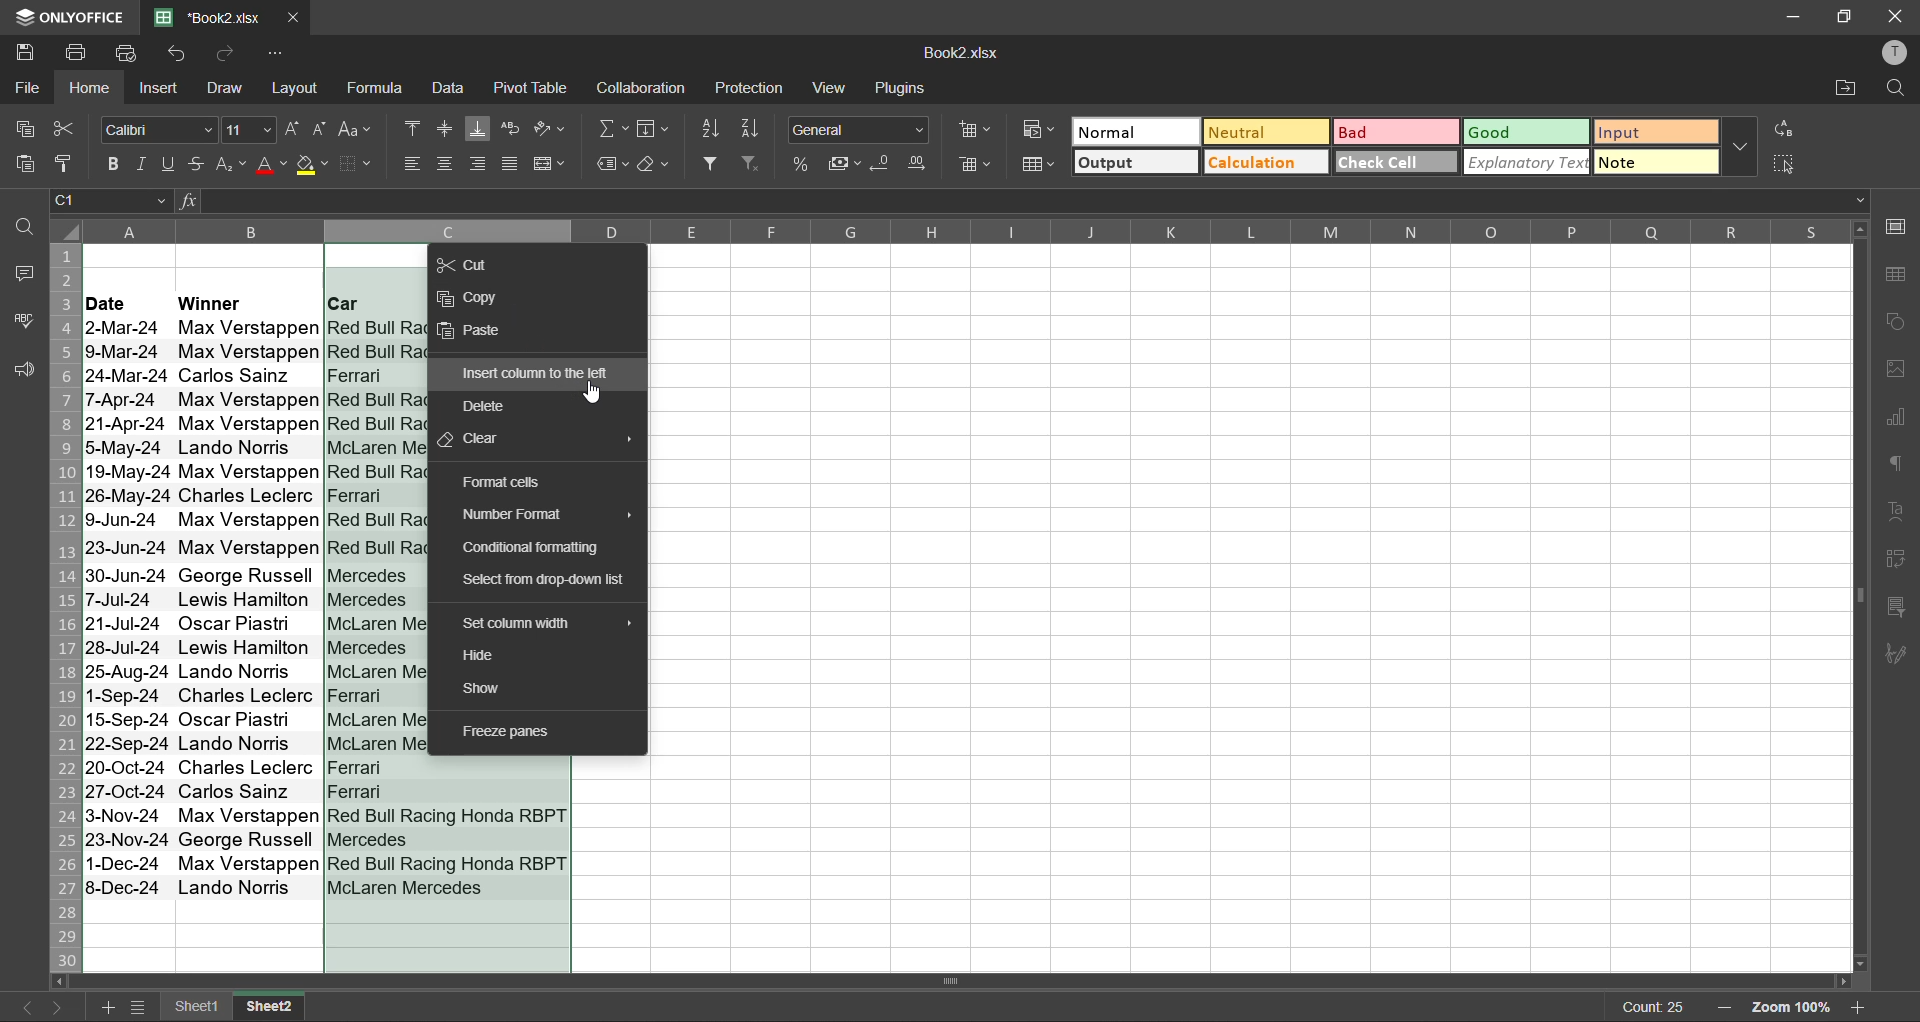 The height and width of the screenshot is (1022, 1920). I want to click on copy, so click(471, 301).